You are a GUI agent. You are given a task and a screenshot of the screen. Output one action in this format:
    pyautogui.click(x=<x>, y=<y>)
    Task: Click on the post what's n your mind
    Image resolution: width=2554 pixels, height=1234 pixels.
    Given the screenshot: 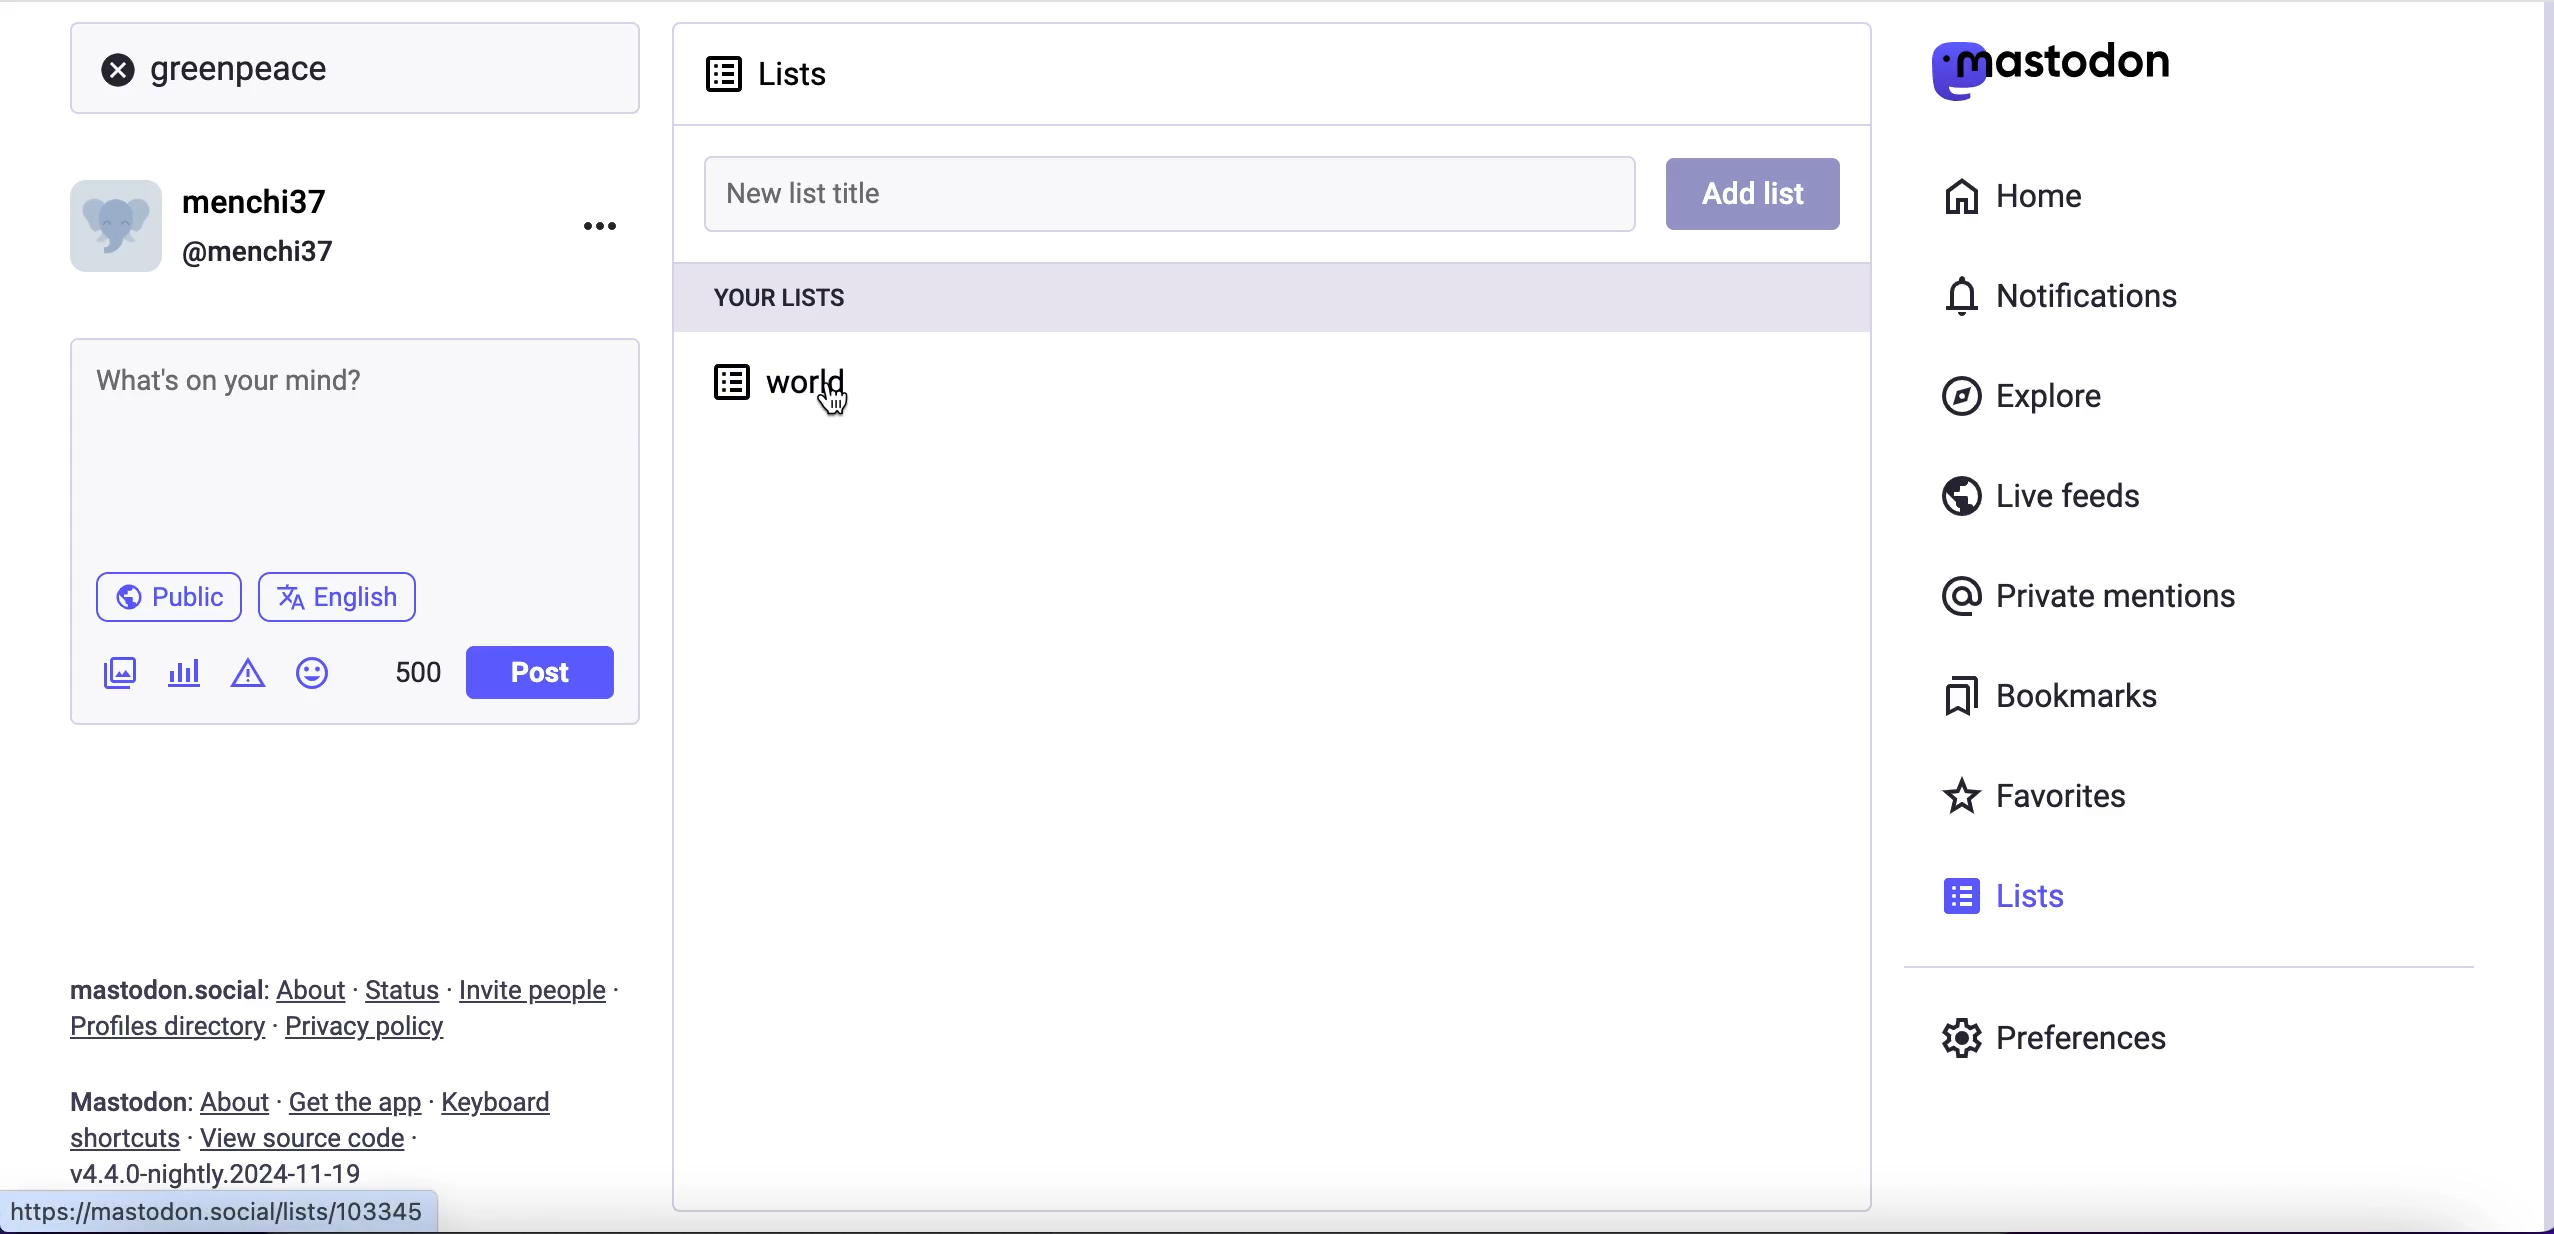 What is the action you would take?
    pyautogui.click(x=354, y=450)
    